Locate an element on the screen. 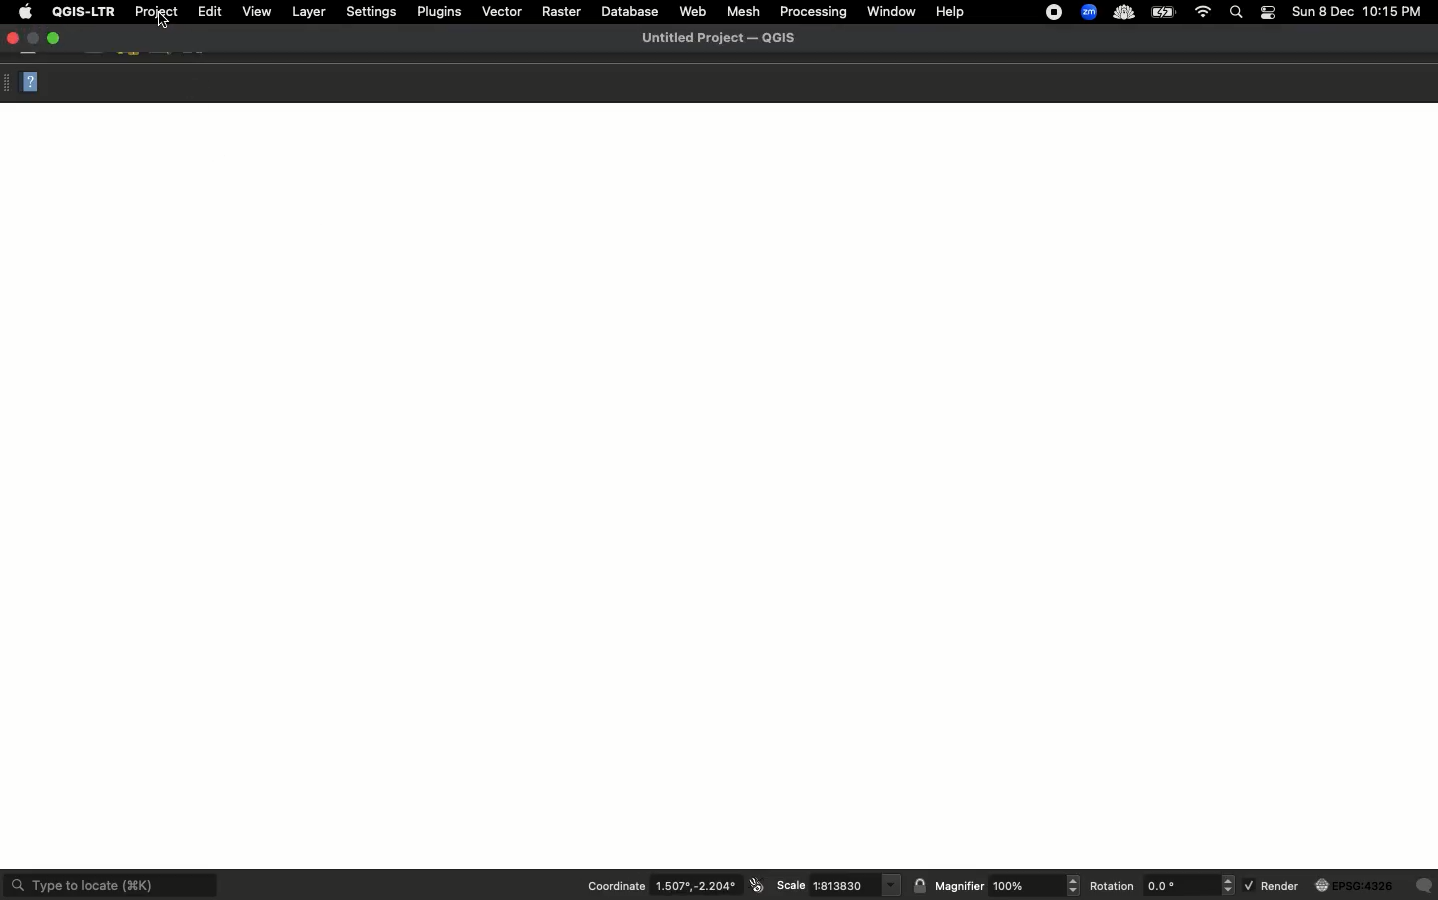 The height and width of the screenshot is (900, 1438). Magnifier is located at coordinates (961, 888).